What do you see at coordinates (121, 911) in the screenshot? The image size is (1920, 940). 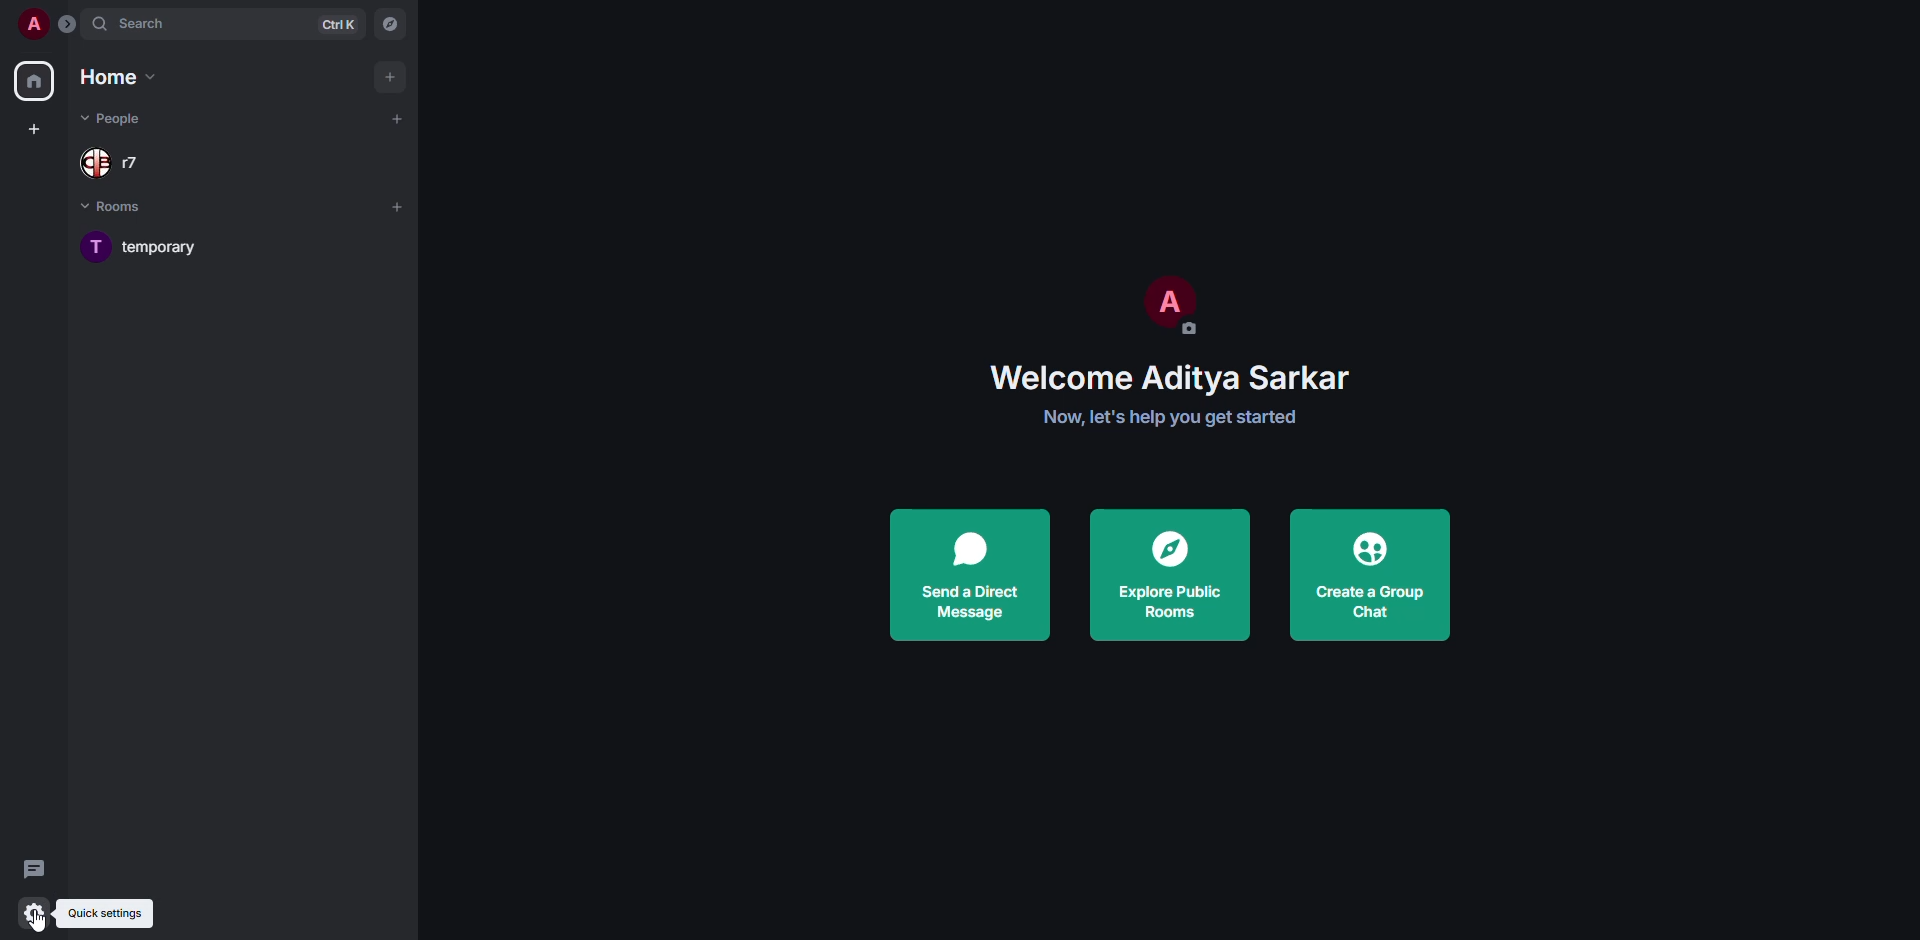 I see `quick settings` at bounding box center [121, 911].